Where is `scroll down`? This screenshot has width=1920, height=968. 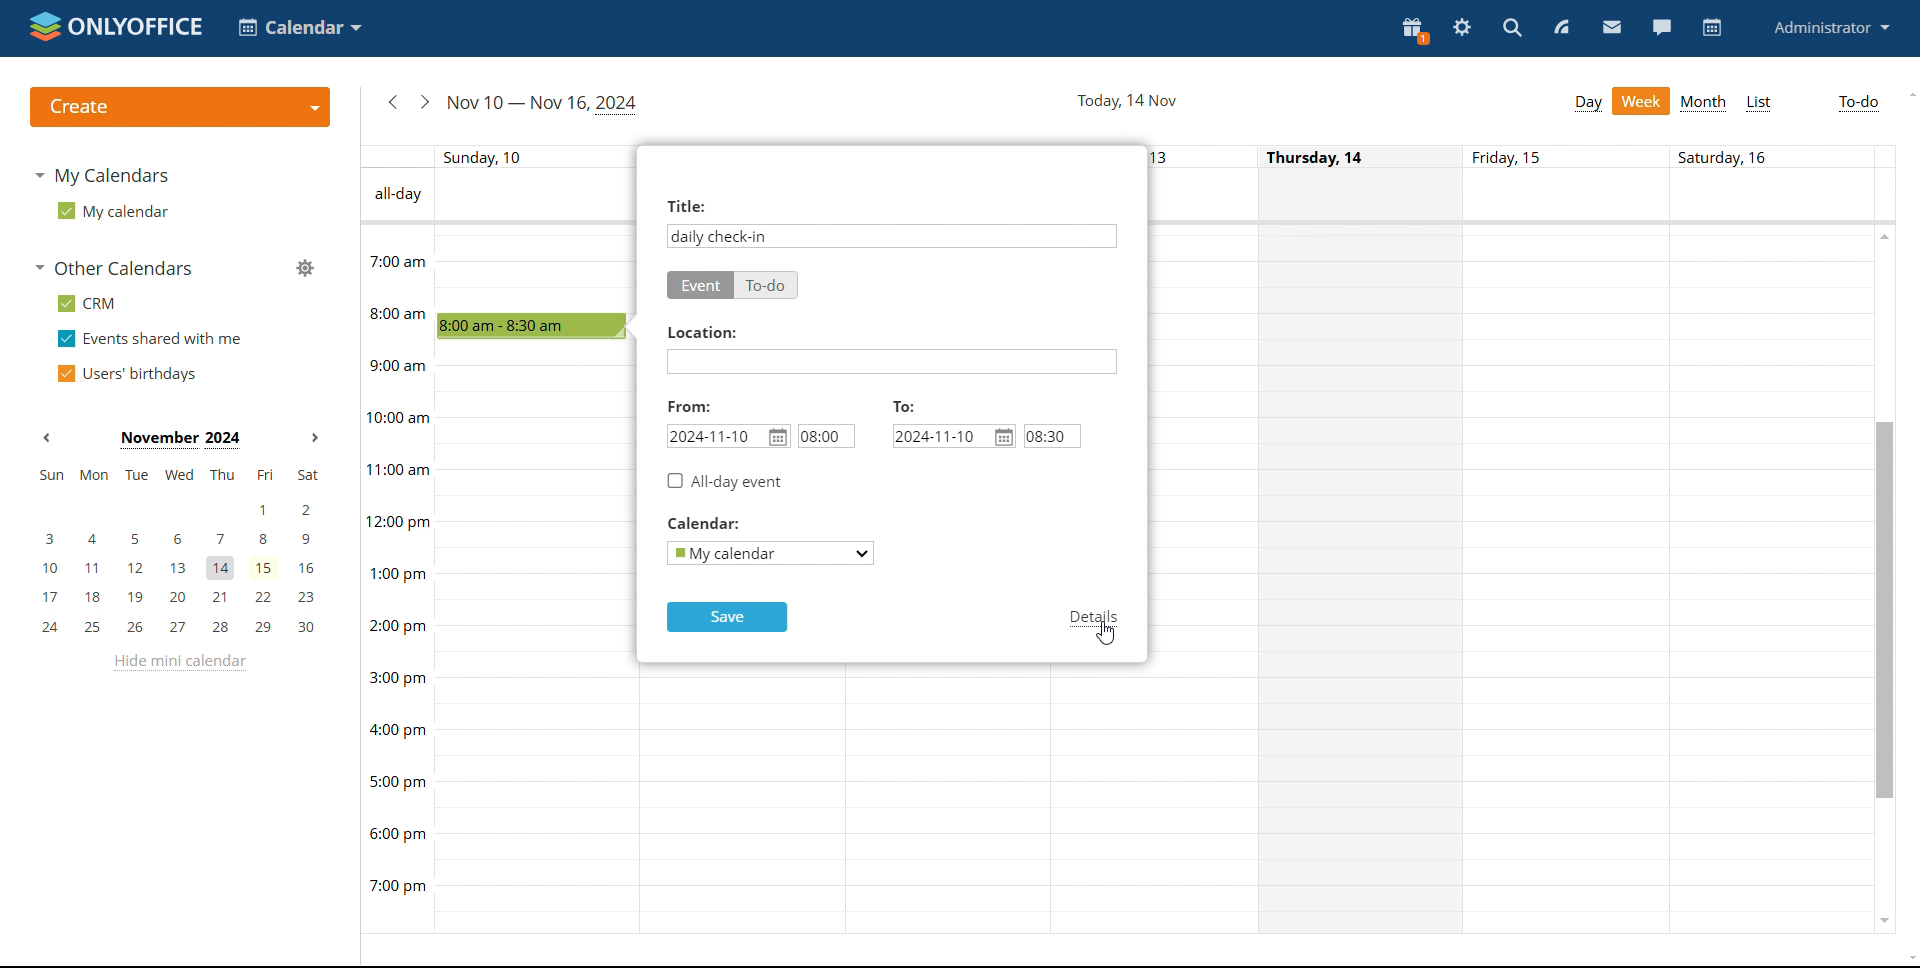
scroll down is located at coordinates (1883, 923).